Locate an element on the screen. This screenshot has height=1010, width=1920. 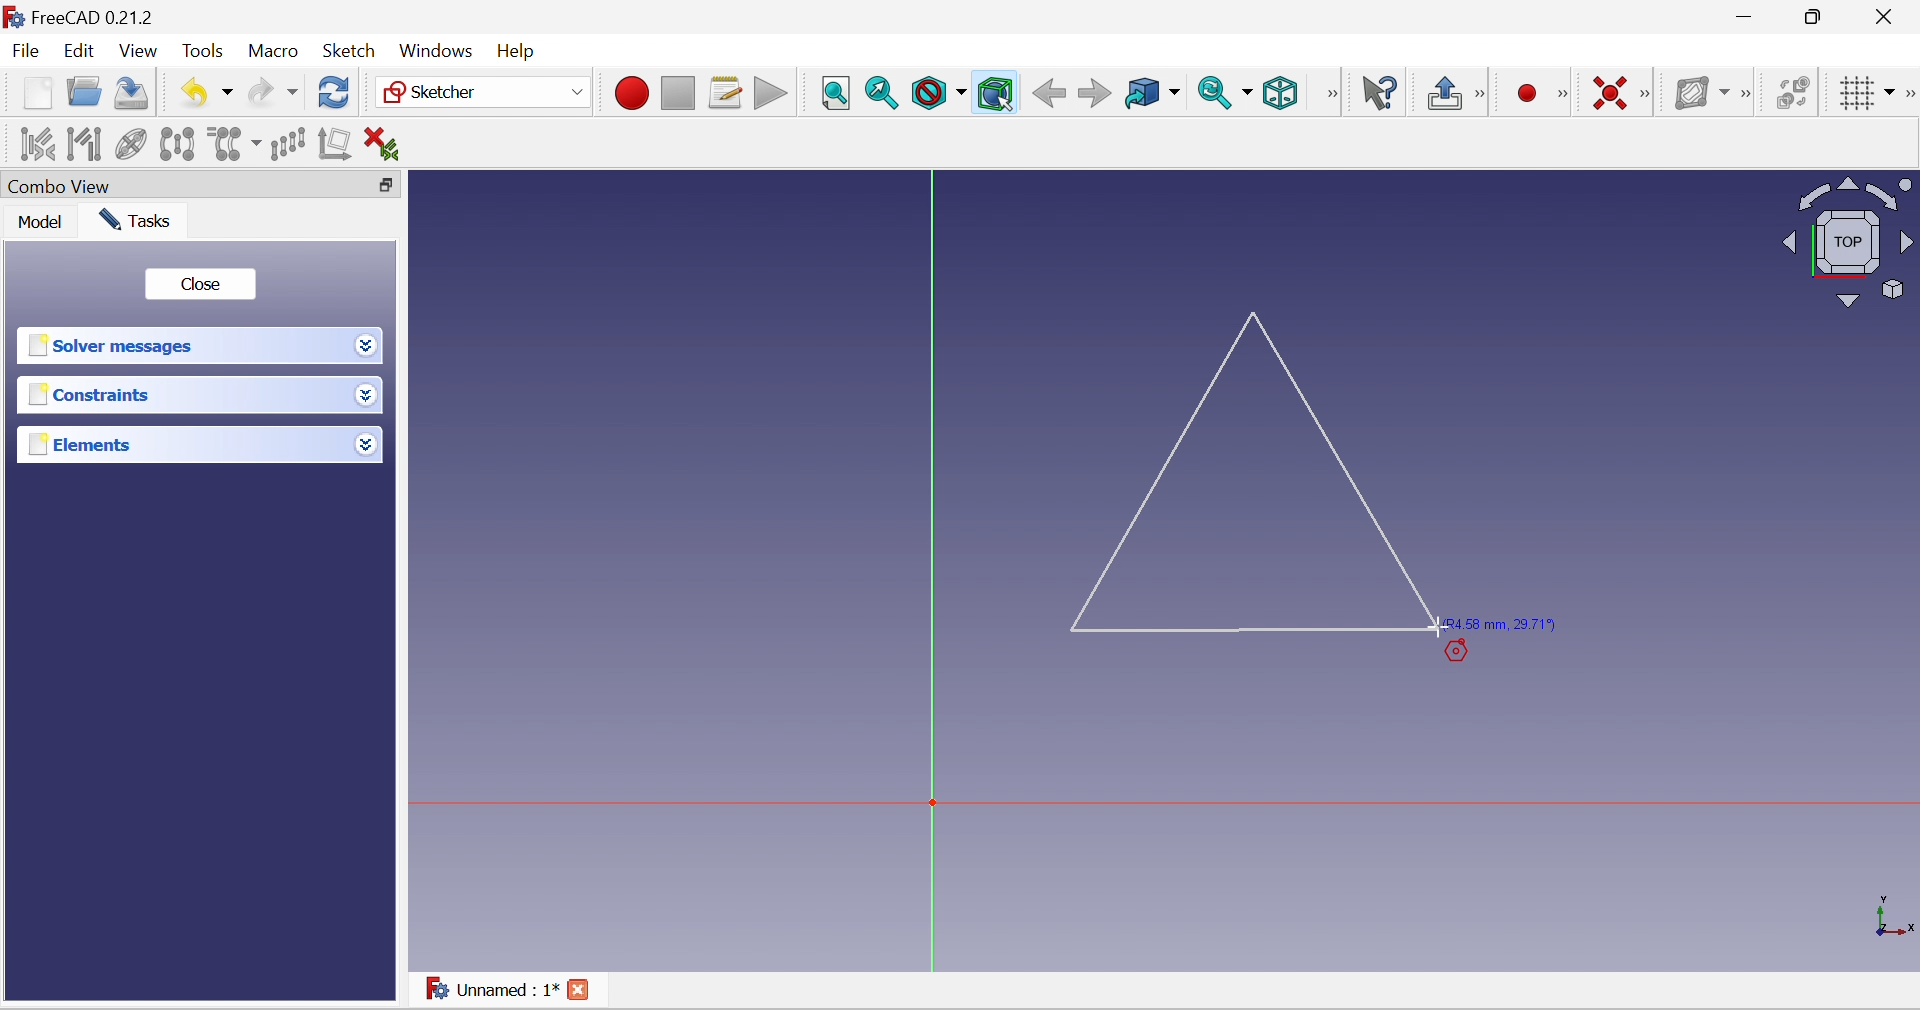
 is located at coordinates (521, 52).